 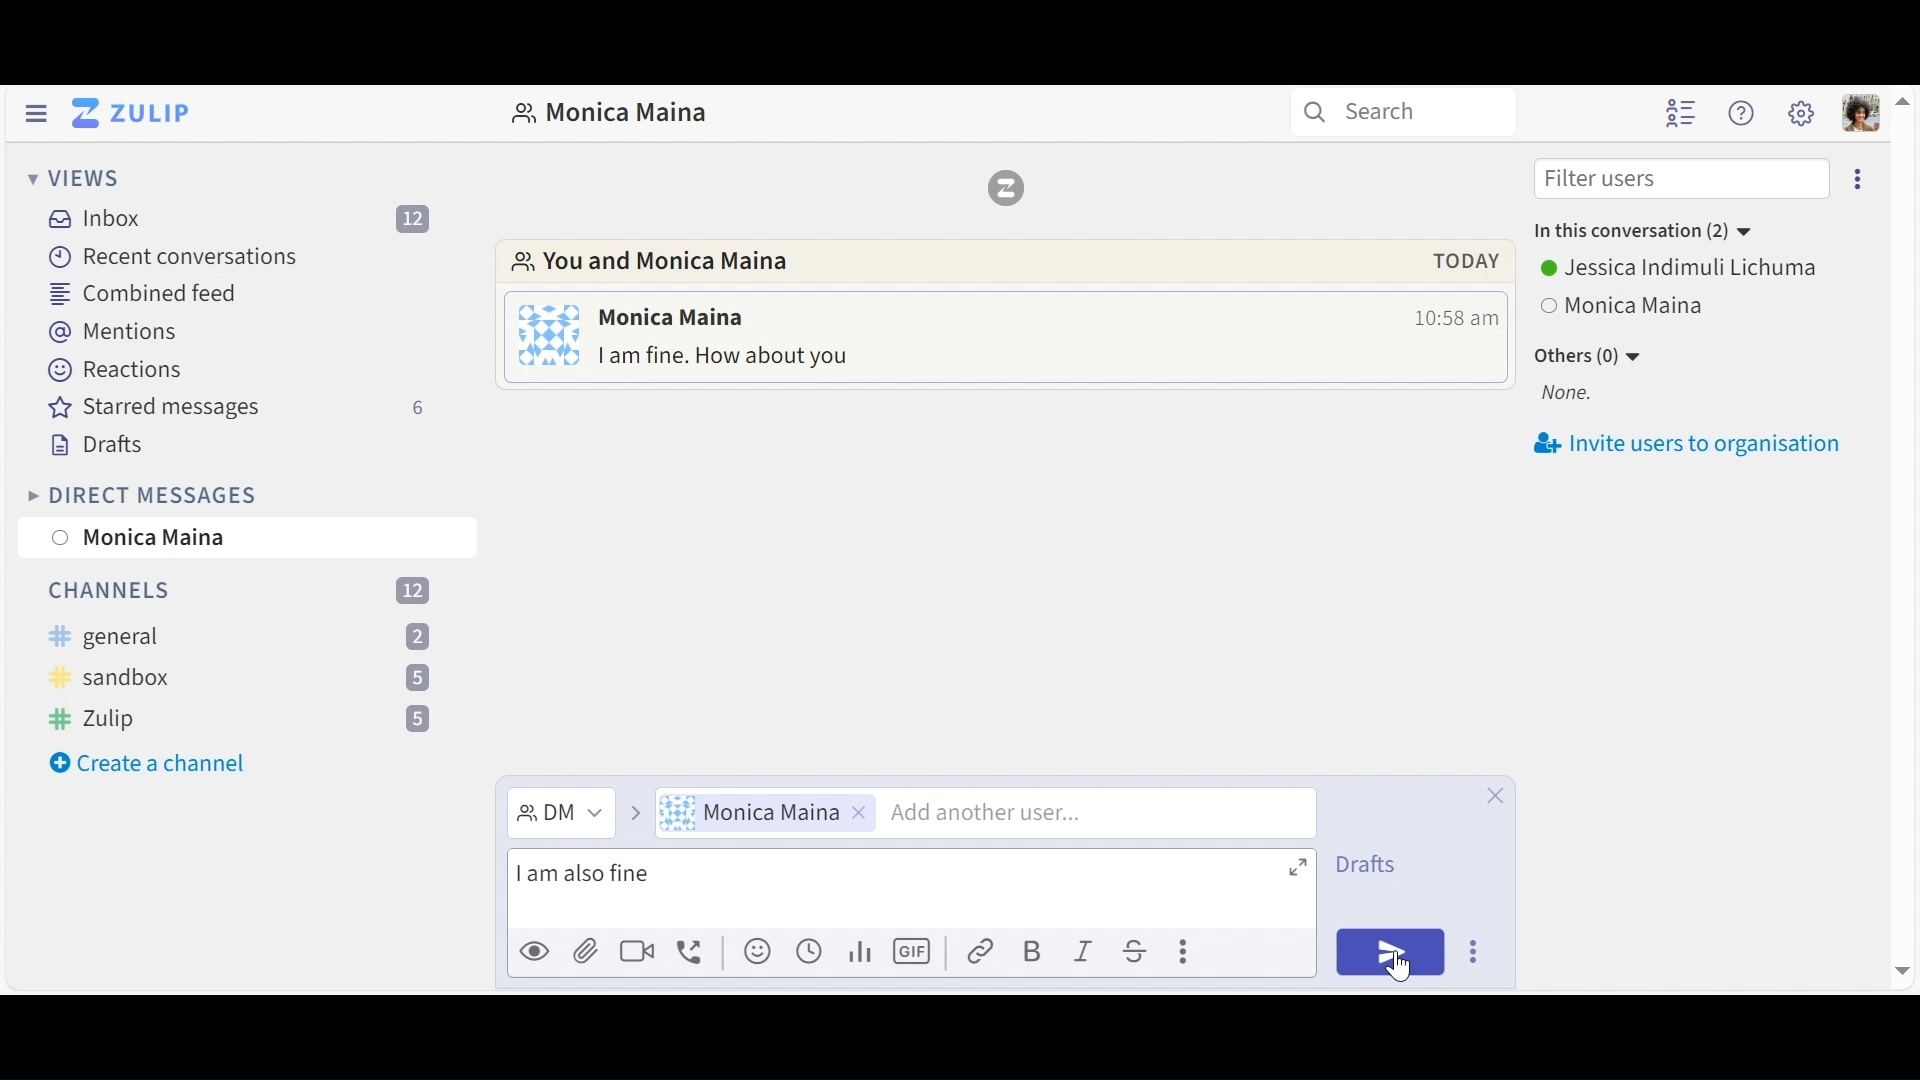 I want to click on Add another user, so click(x=1088, y=811).